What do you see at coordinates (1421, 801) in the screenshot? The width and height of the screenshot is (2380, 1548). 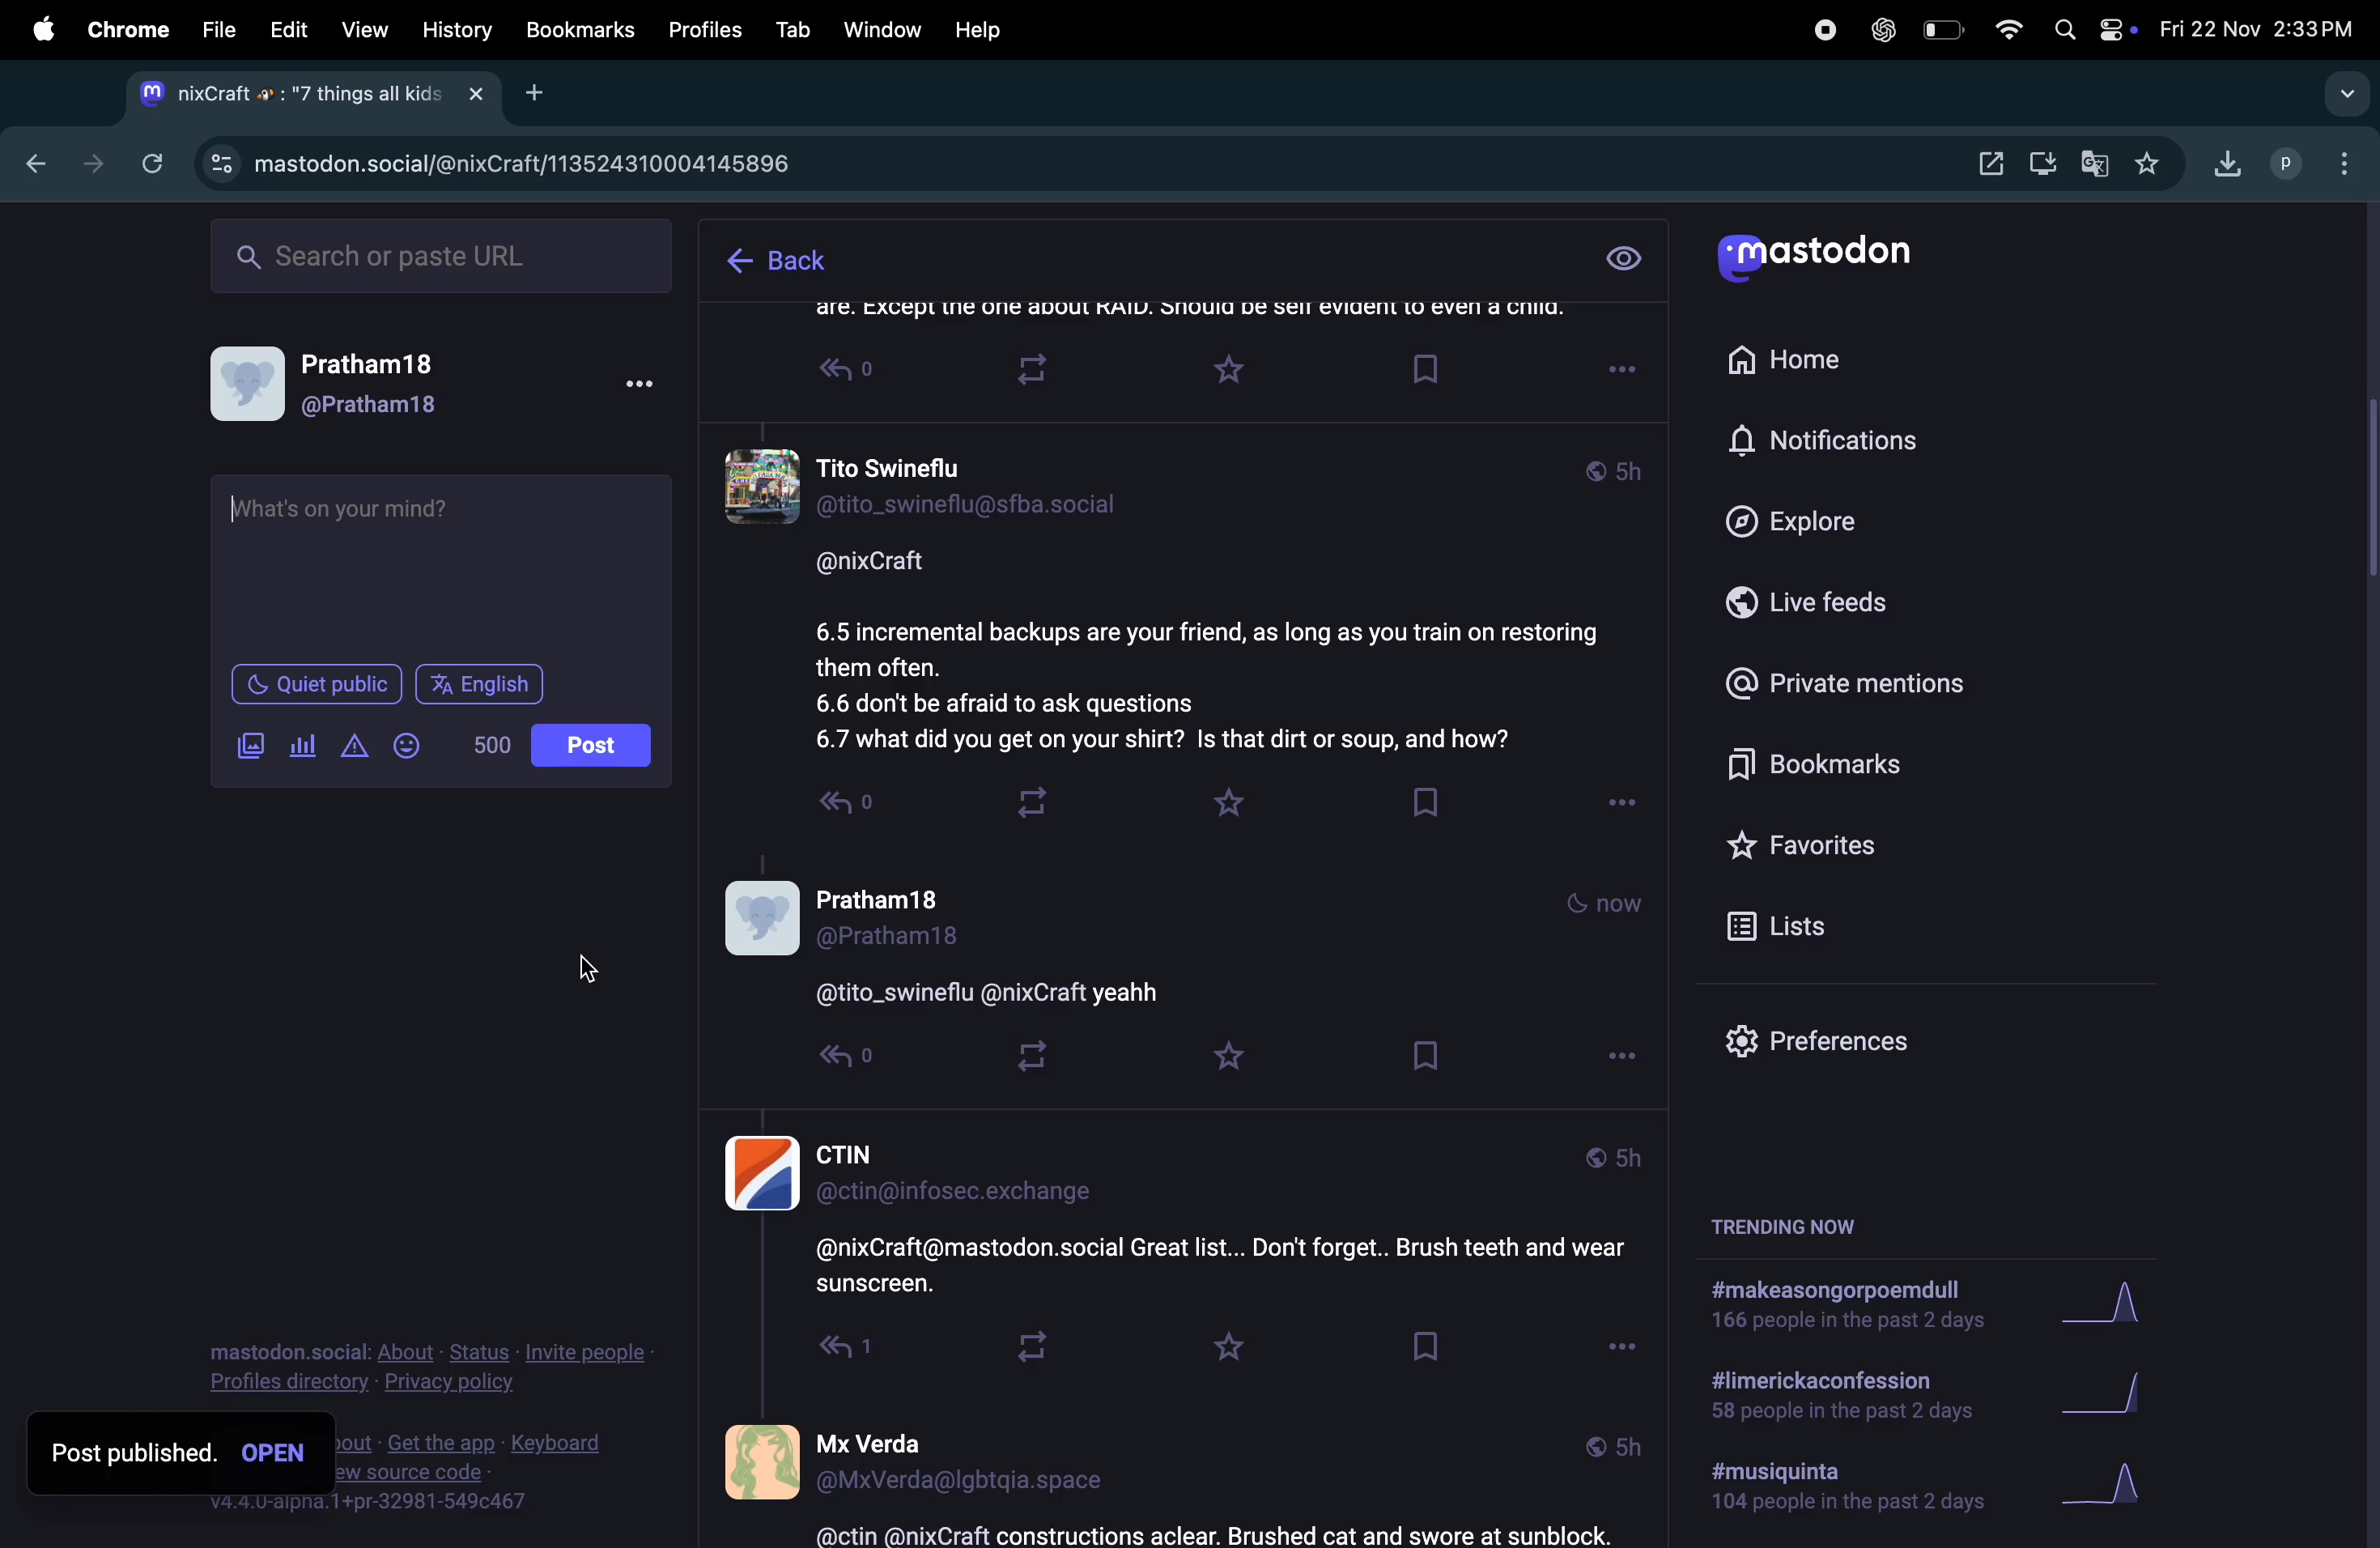 I see `book mark` at bounding box center [1421, 801].